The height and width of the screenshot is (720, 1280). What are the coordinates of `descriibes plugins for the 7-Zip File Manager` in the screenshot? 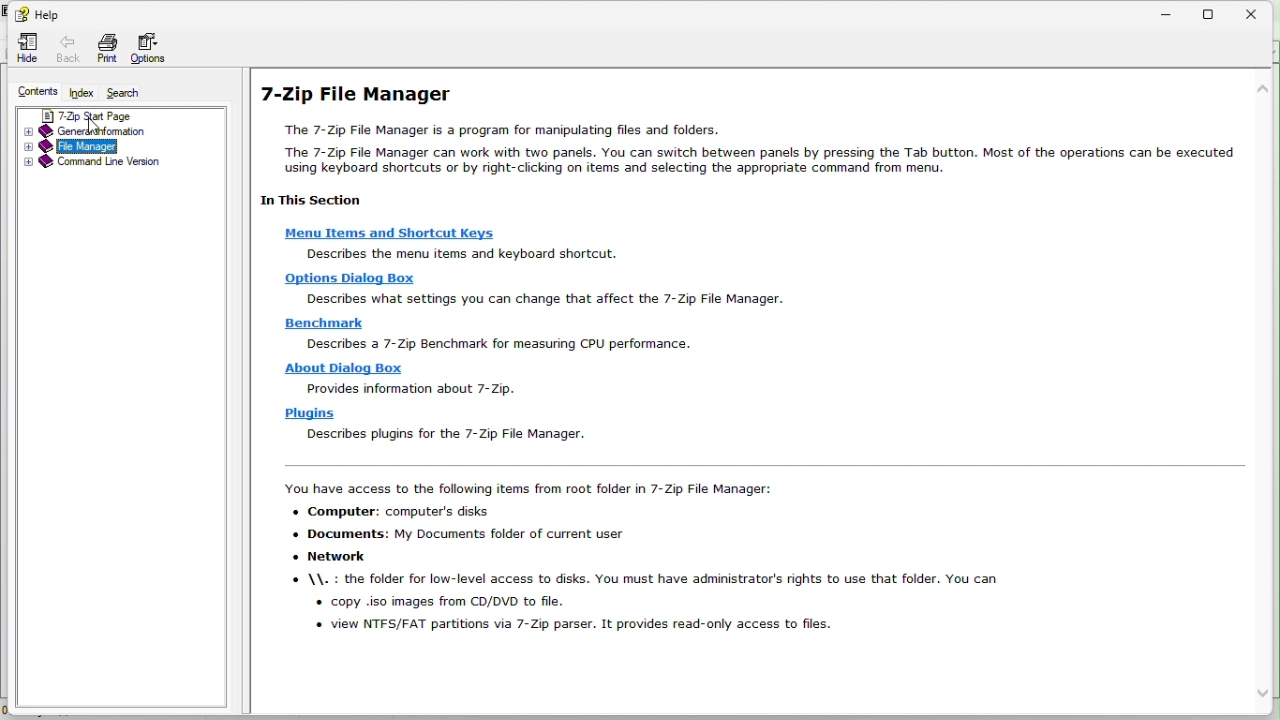 It's located at (440, 434).